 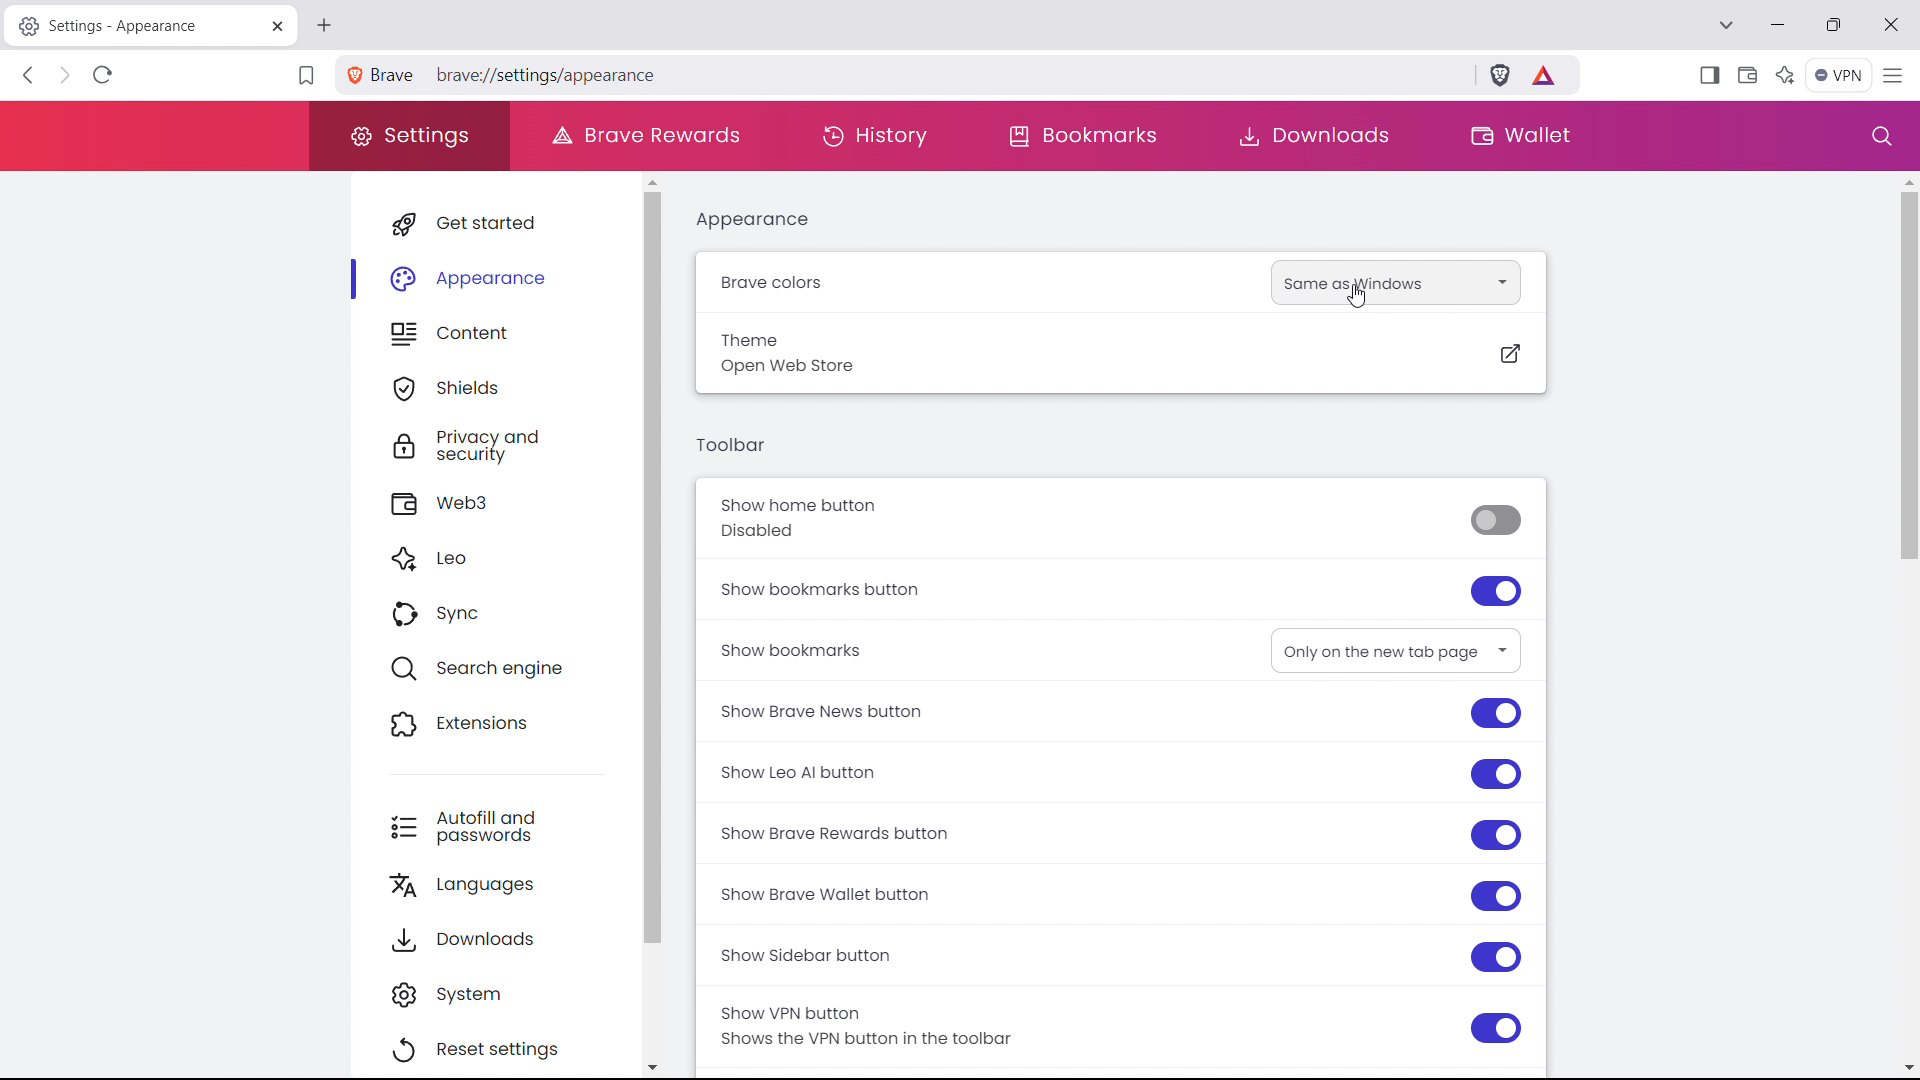 What do you see at coordinates (1119, 773) in the screenshot?
I see `show leo AI button` at bounding box center [1119, 773].